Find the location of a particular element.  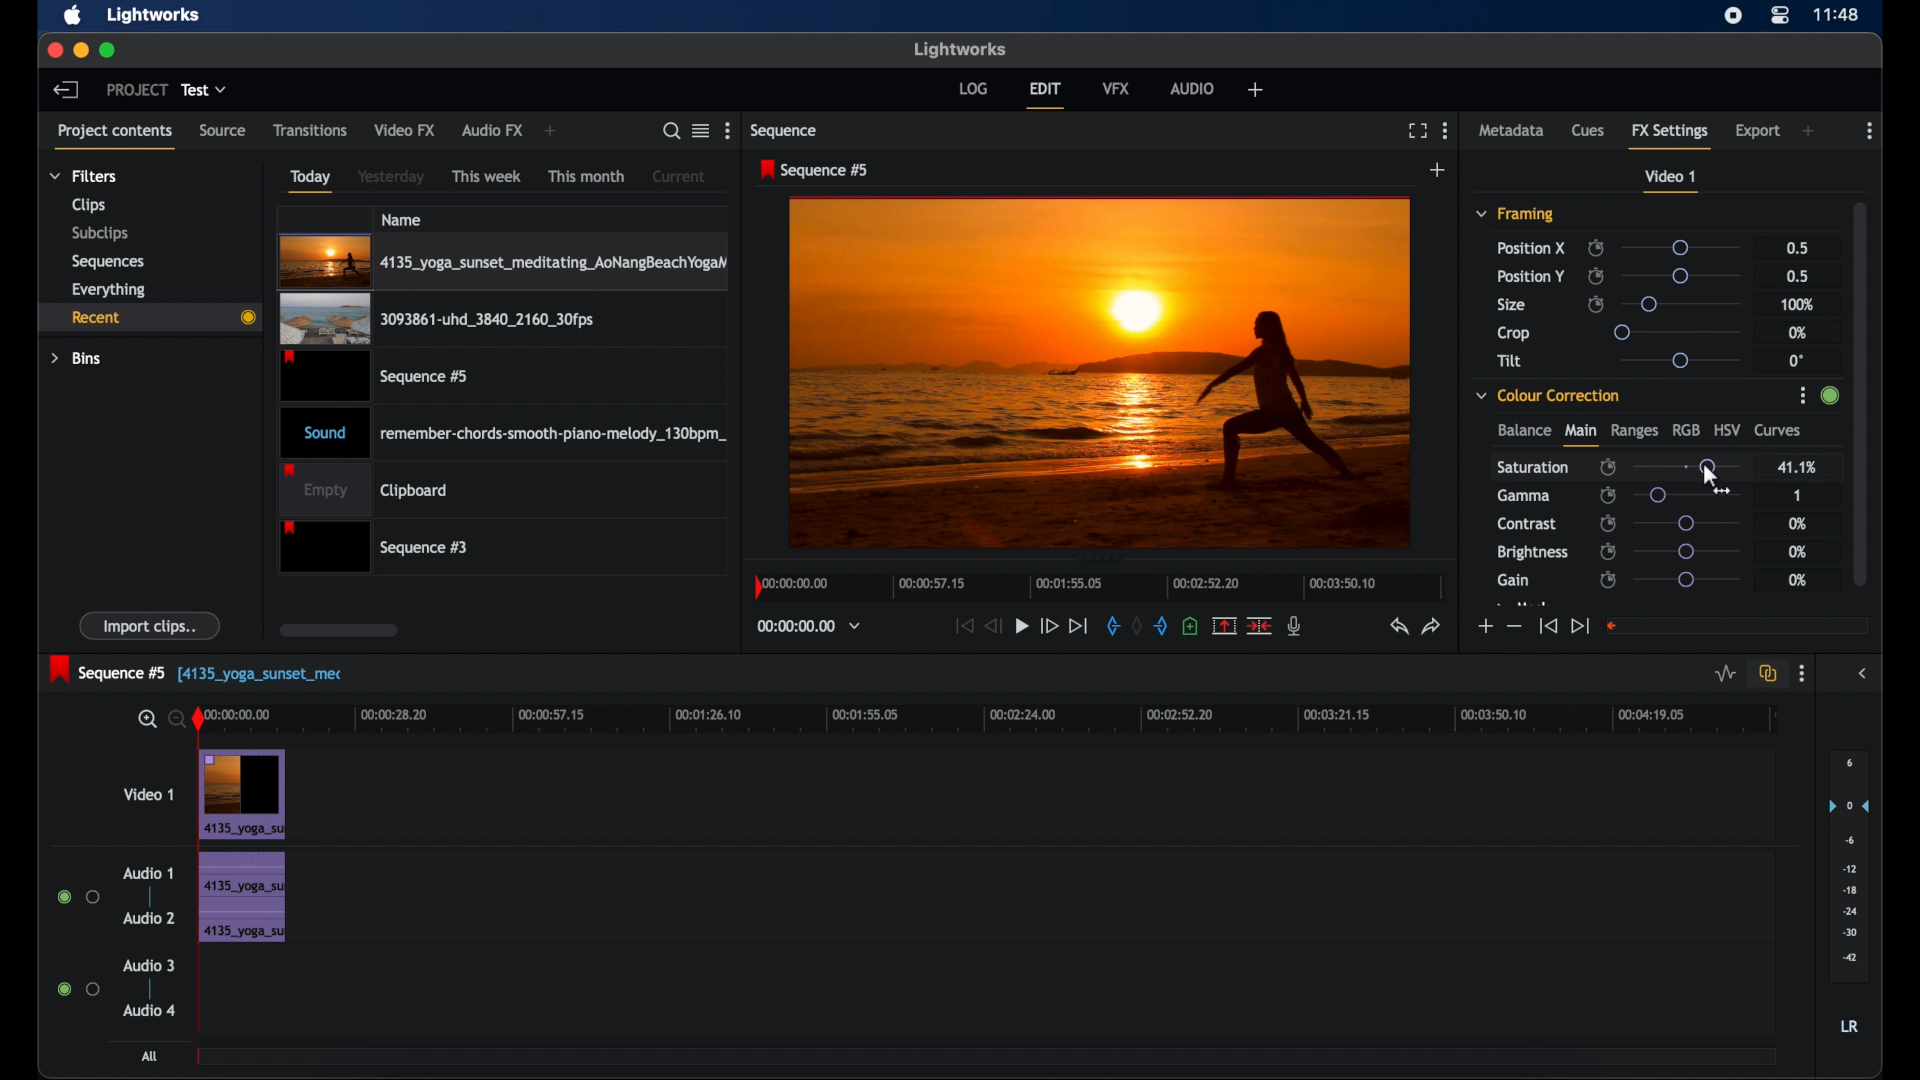

add is located at coordinates (552, 132).